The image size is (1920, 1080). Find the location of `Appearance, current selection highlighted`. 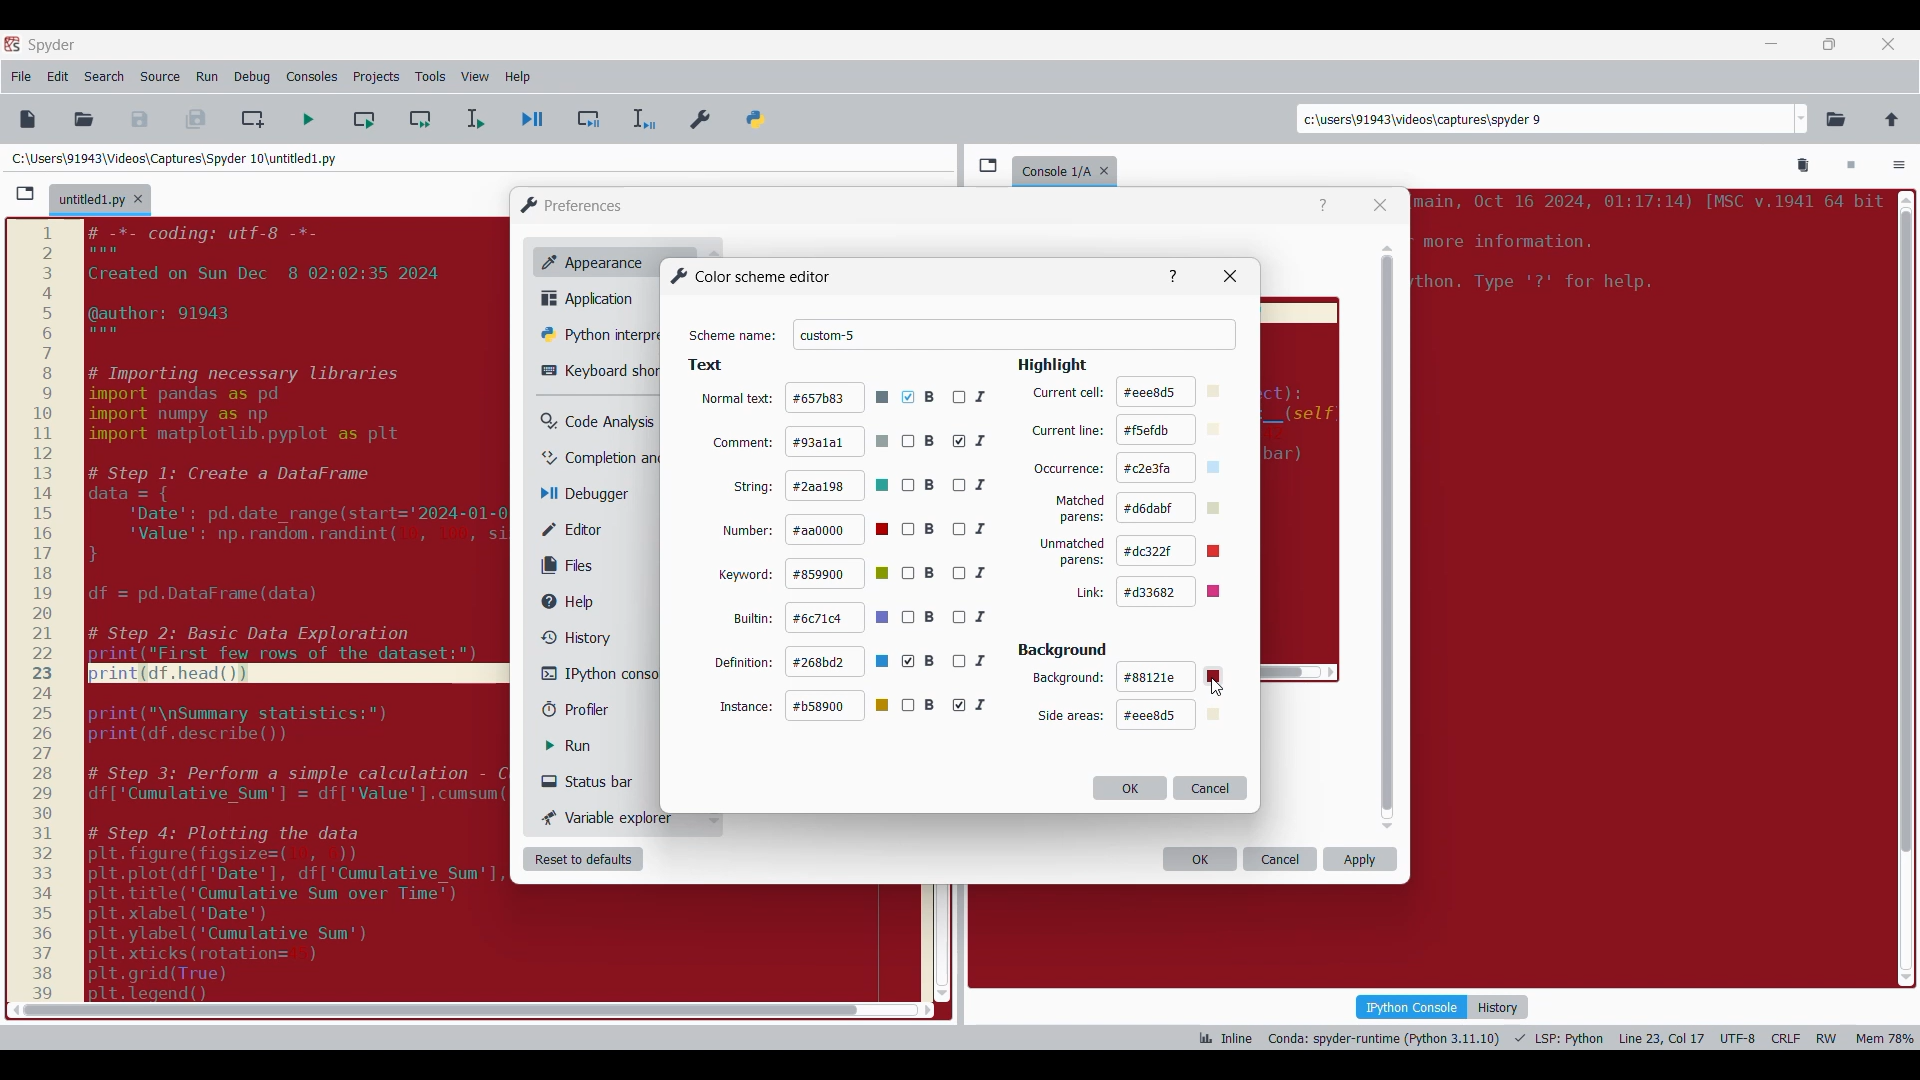

Appearance, current selection highlighted is located at coordinates (588, 260).